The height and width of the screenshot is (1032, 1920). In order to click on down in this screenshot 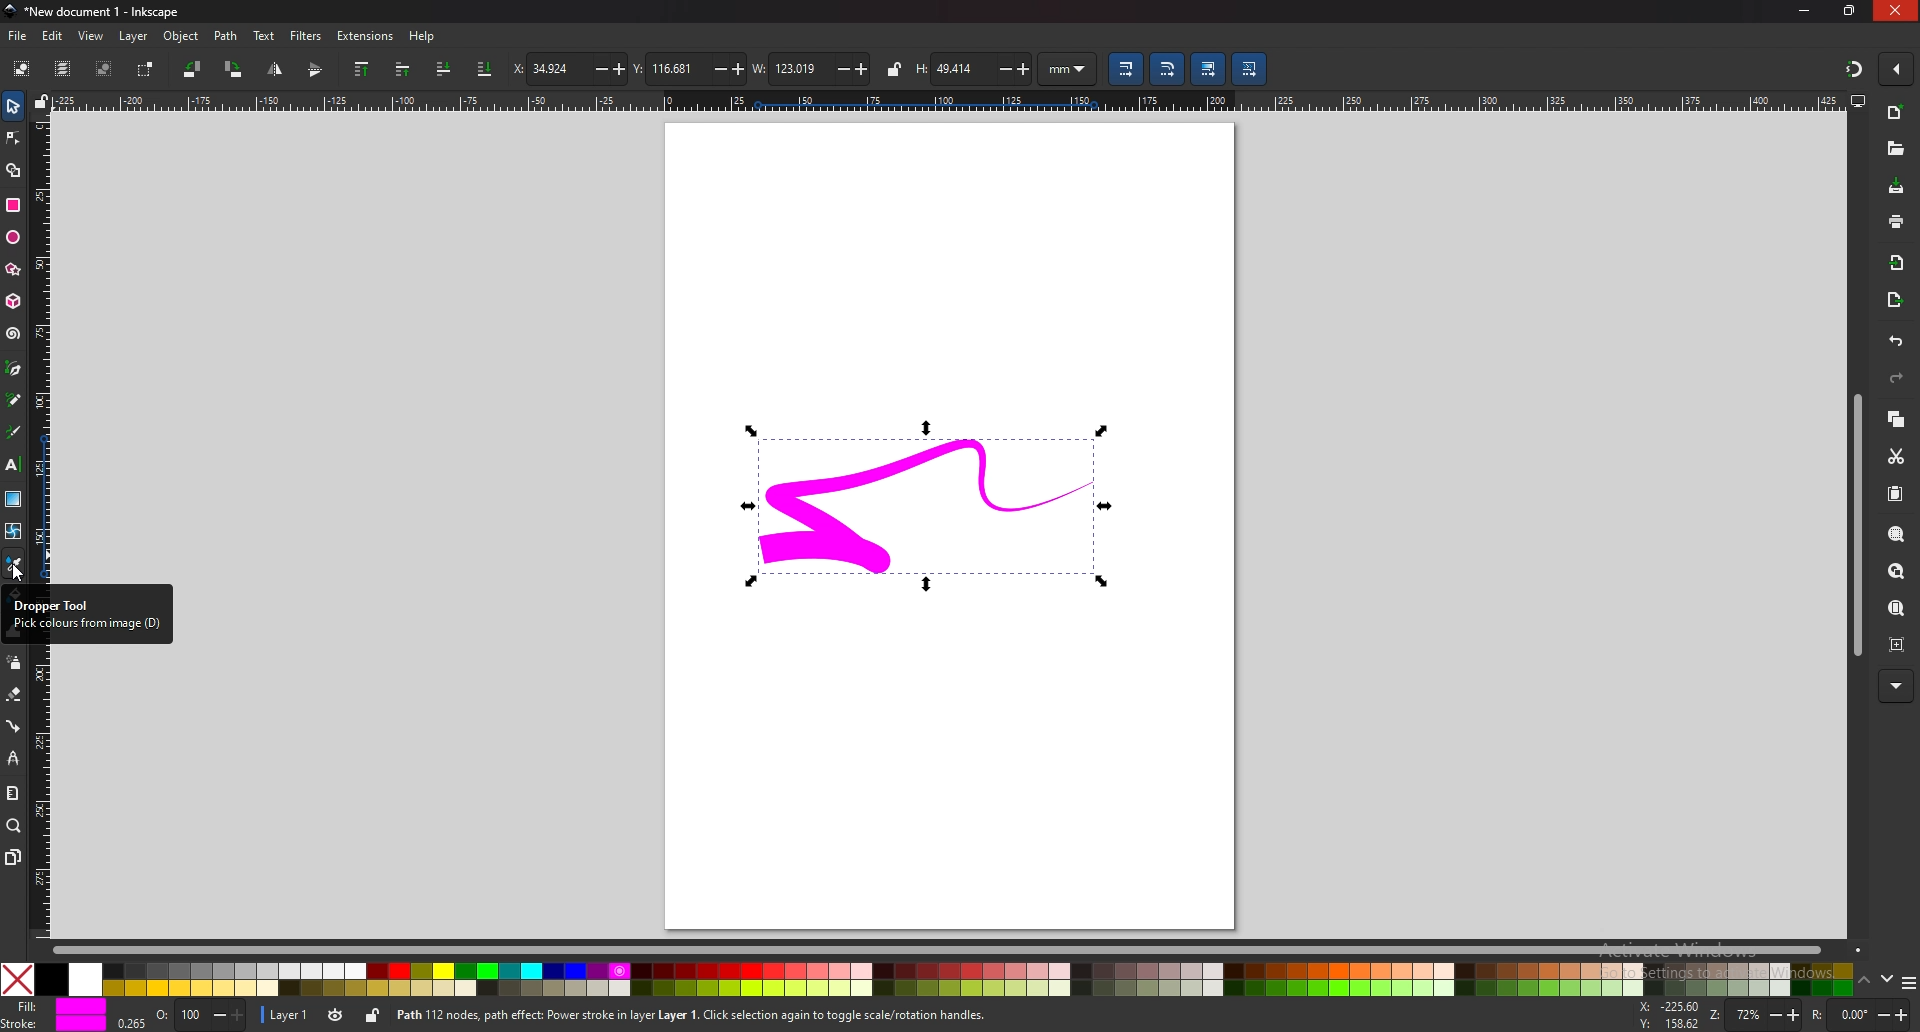, I will do `click(1887, 979)`.